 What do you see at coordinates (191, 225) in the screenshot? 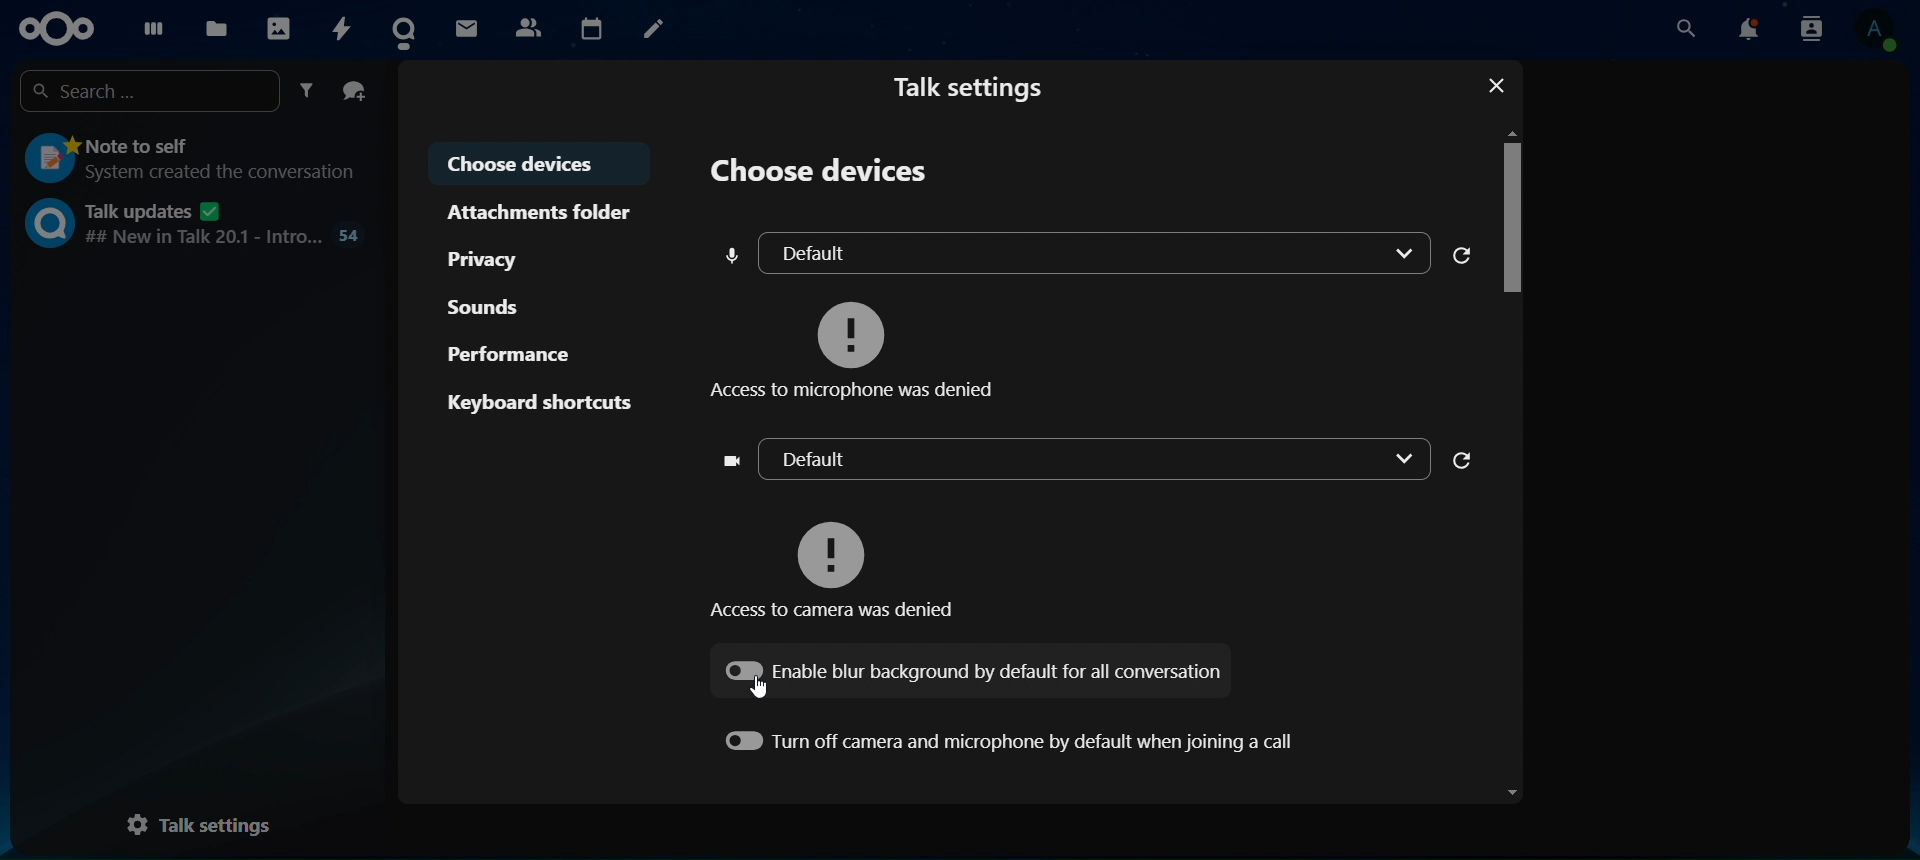
I see `talk updates` at bounding box center [191, 225].